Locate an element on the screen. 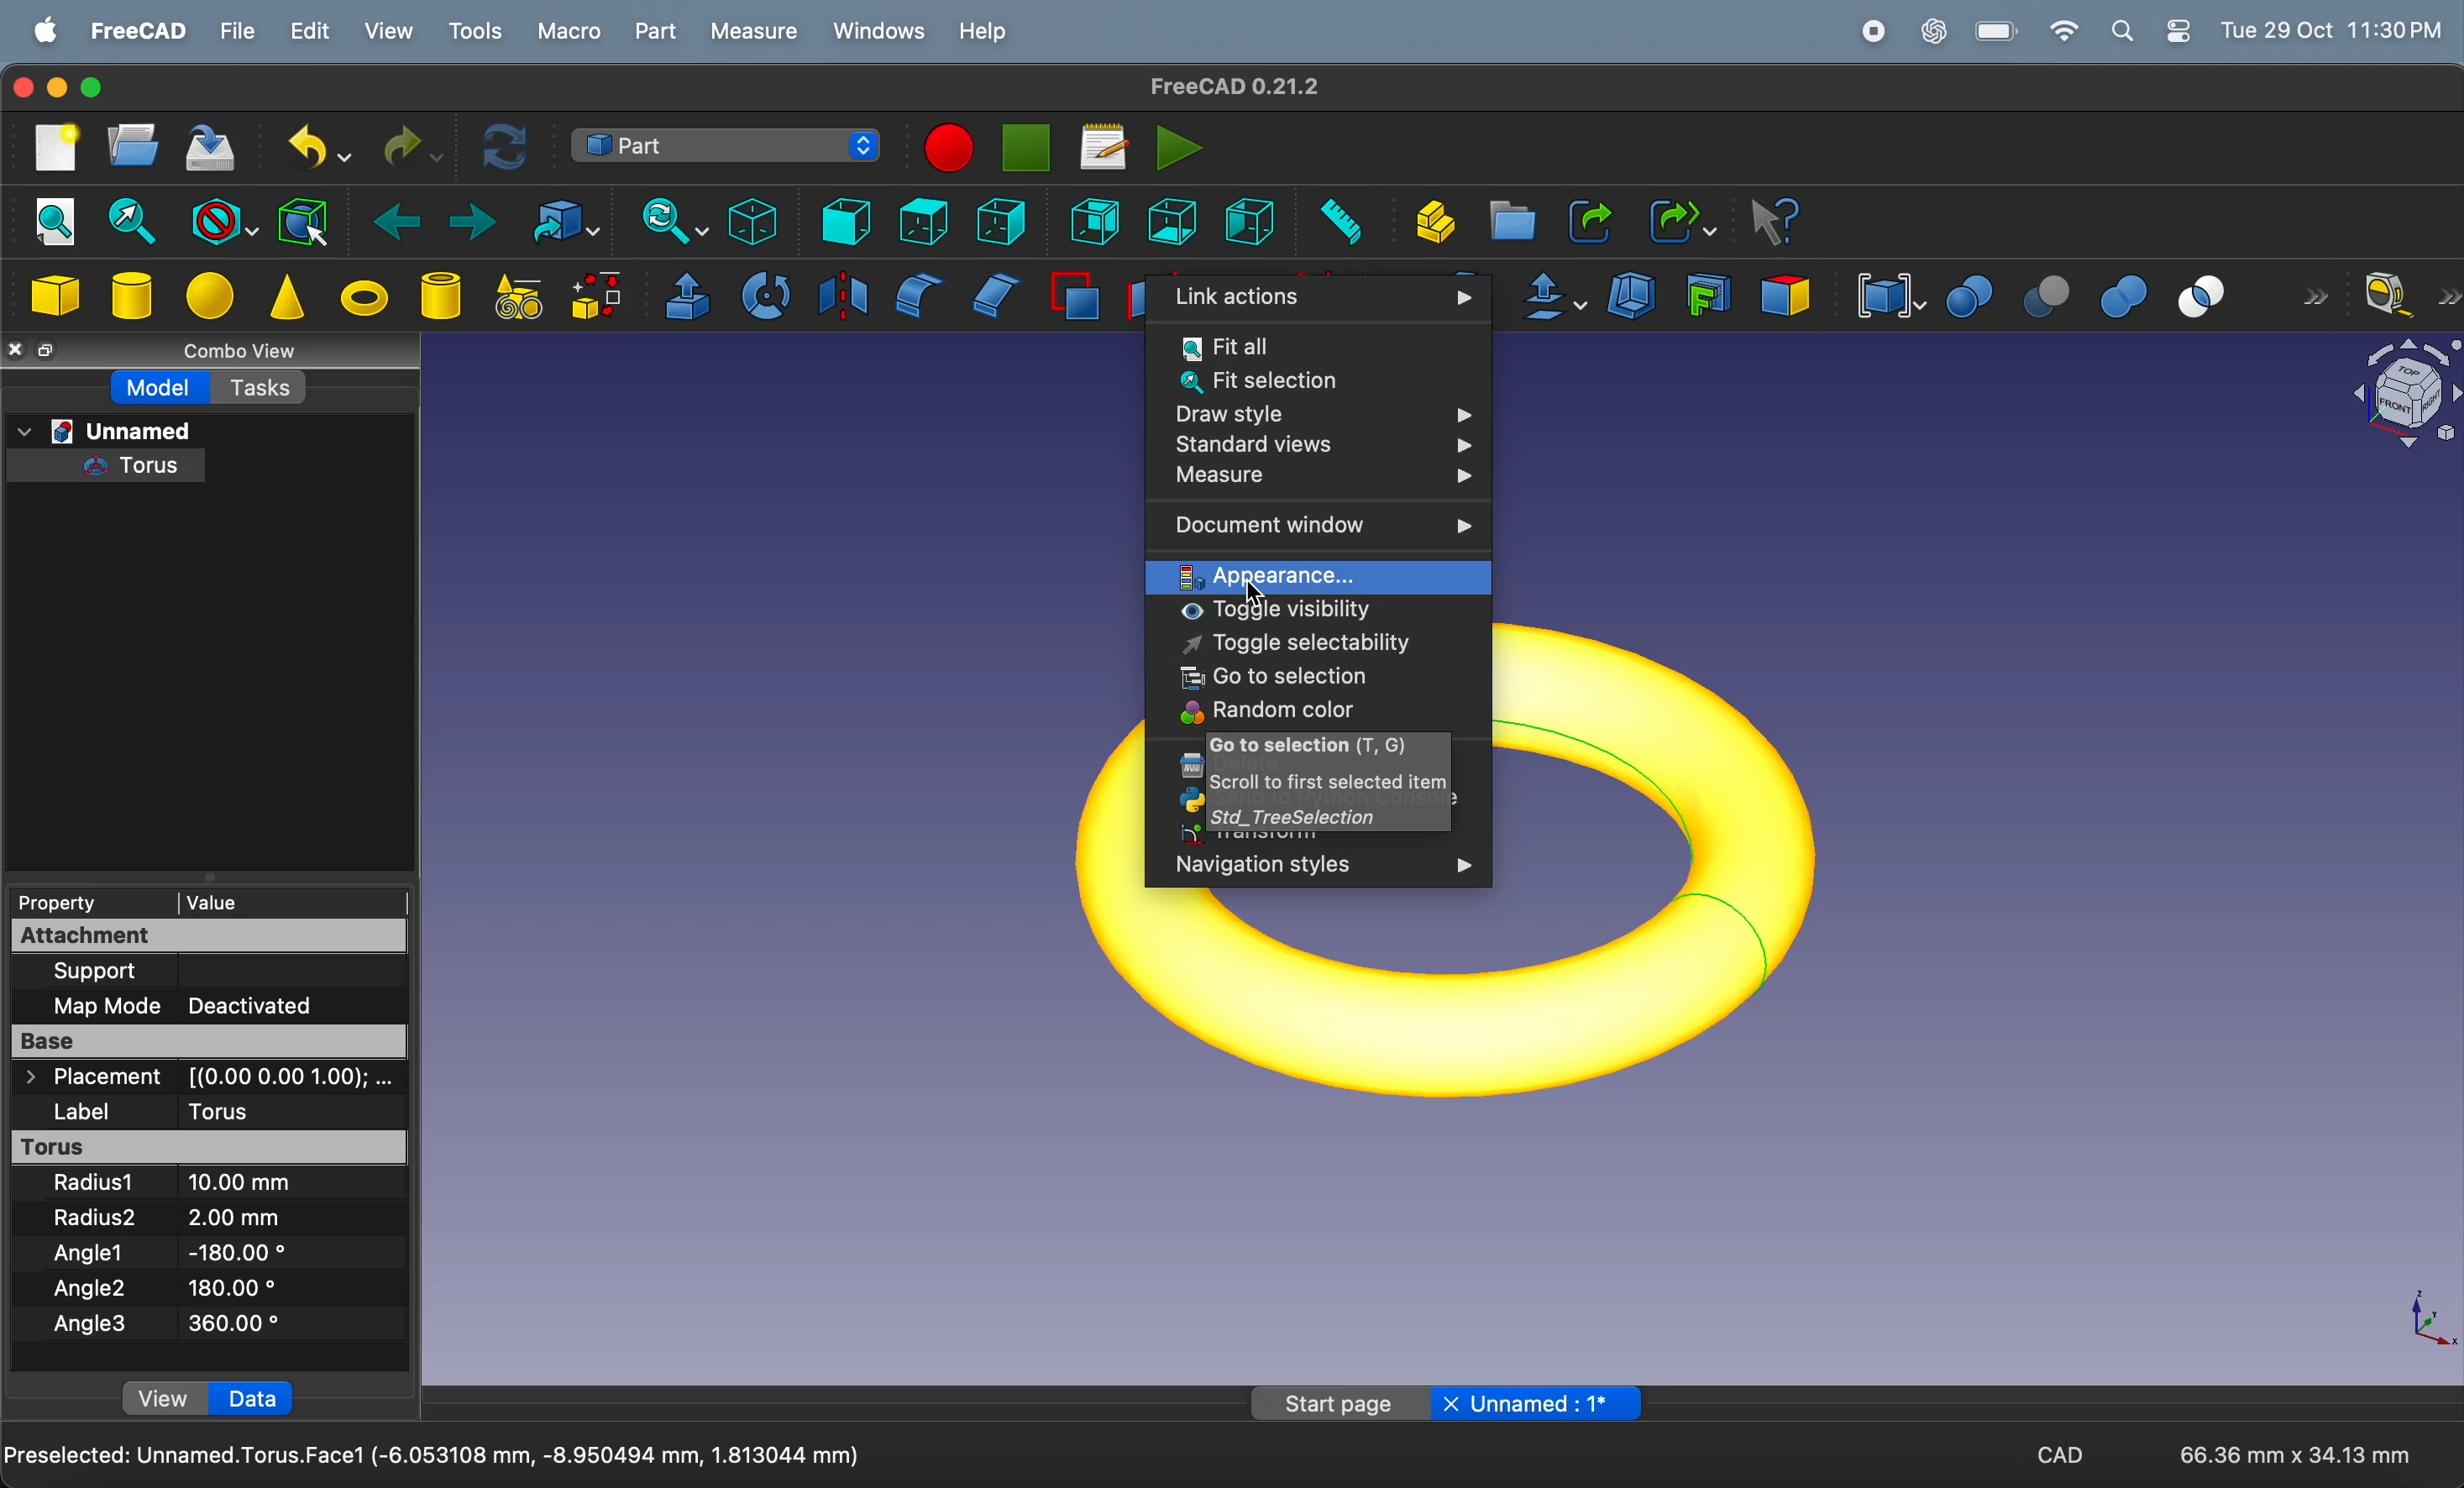 The image size is (2464, 1488). radius 1 is located at coordinates (99, 1183).